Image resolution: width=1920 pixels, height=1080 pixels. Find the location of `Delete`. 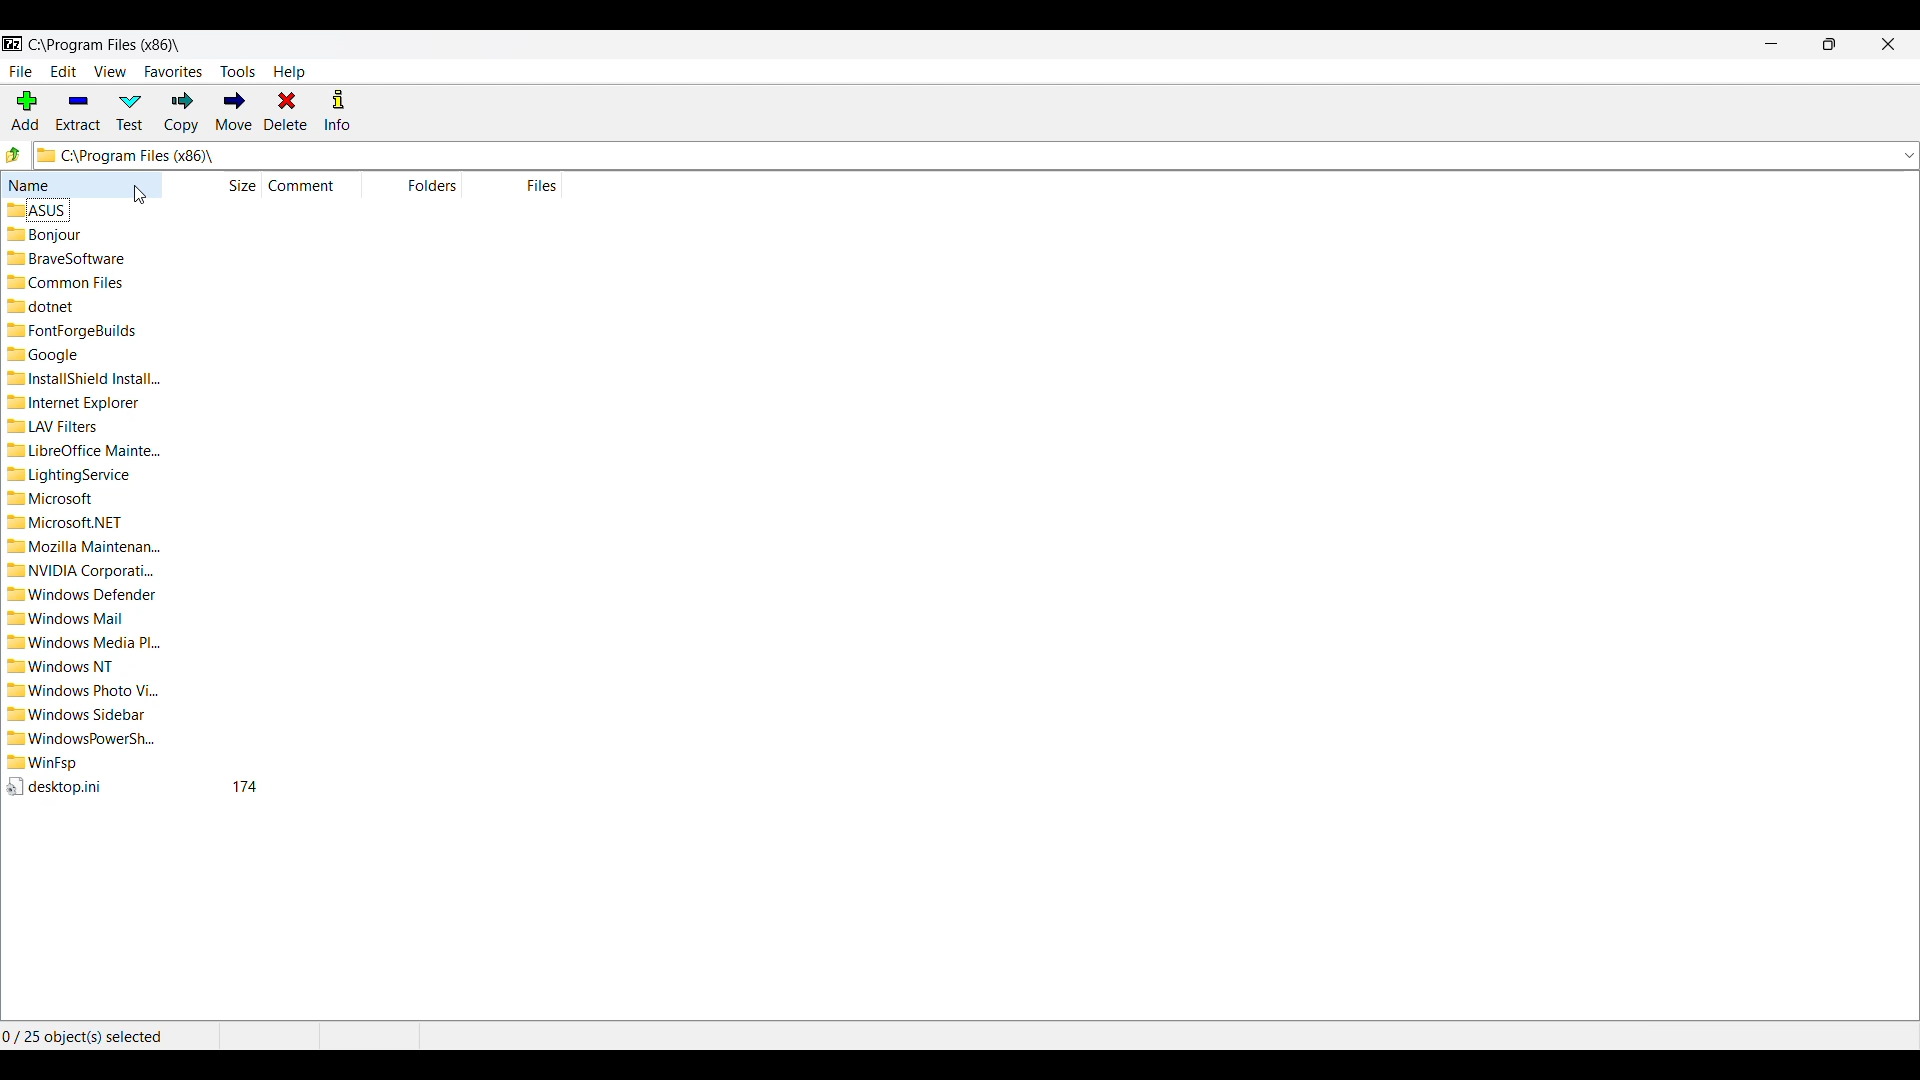

Delete is located at coordinates (287, 111).